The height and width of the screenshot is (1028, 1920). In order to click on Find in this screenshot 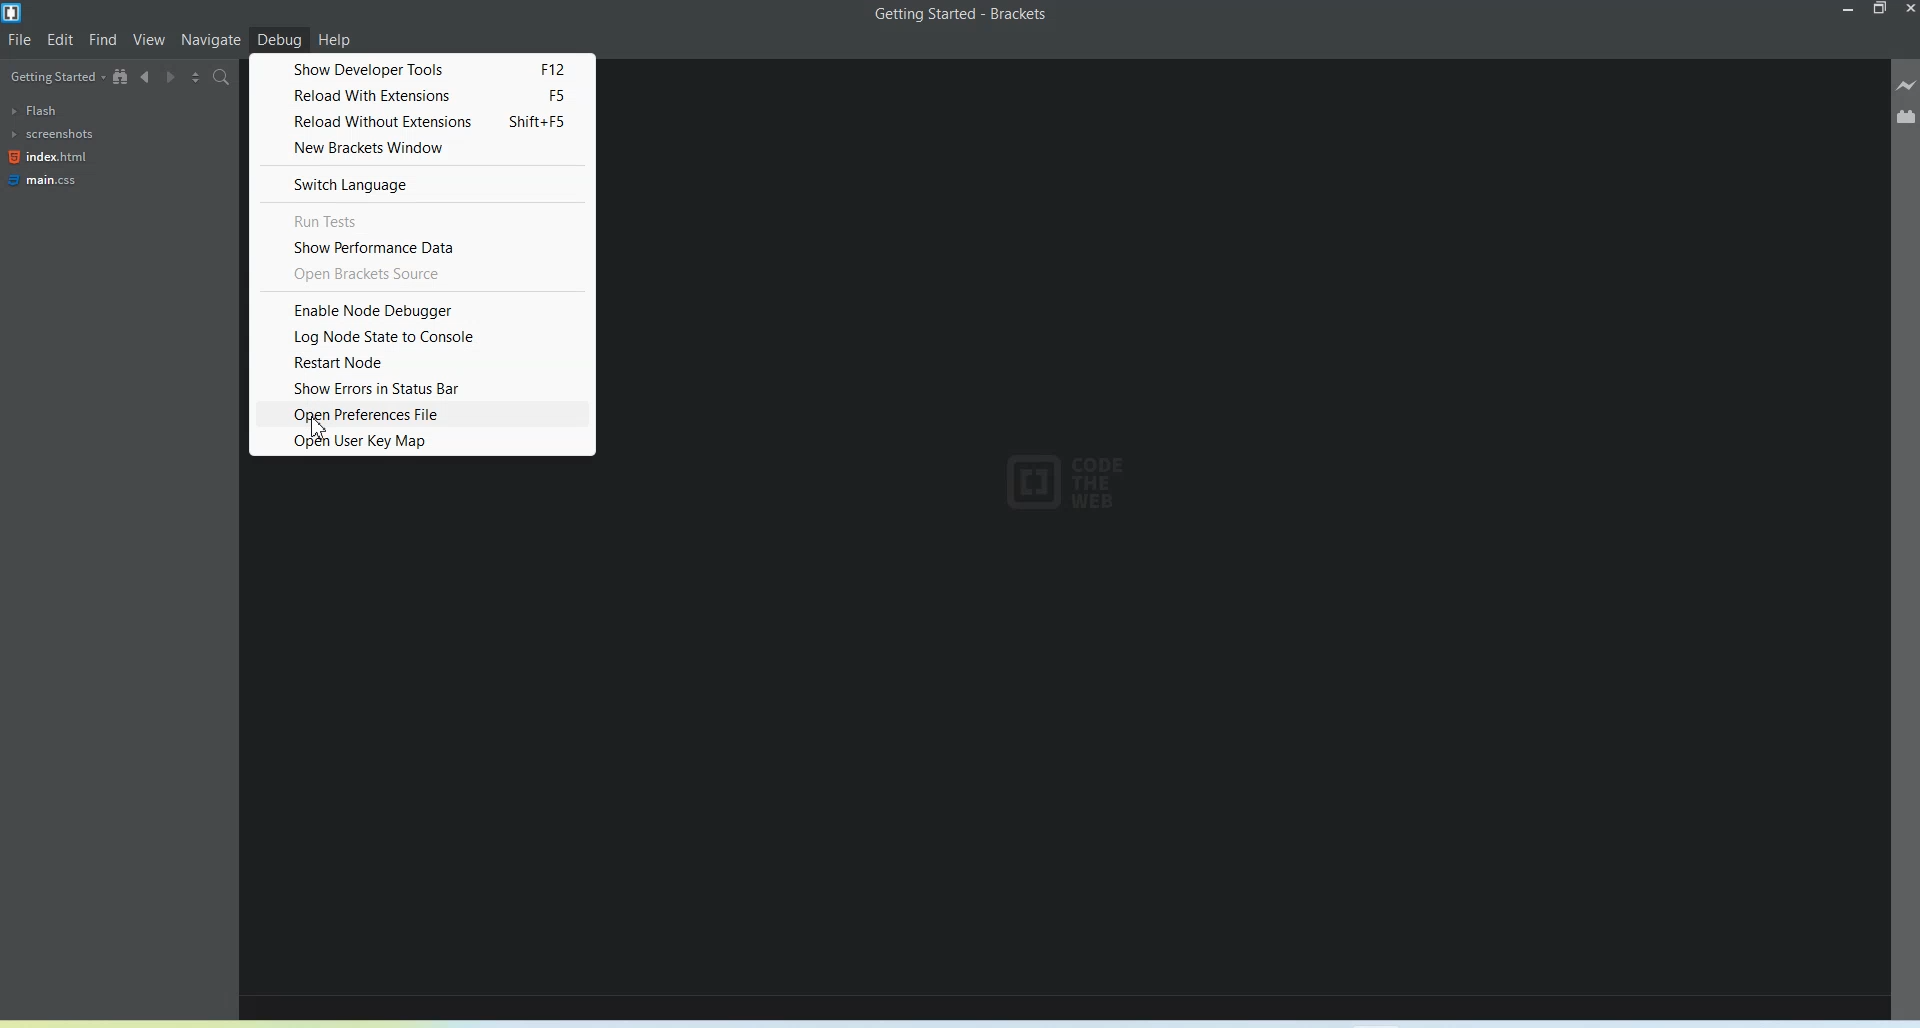, I will do `click(104, 40)`.